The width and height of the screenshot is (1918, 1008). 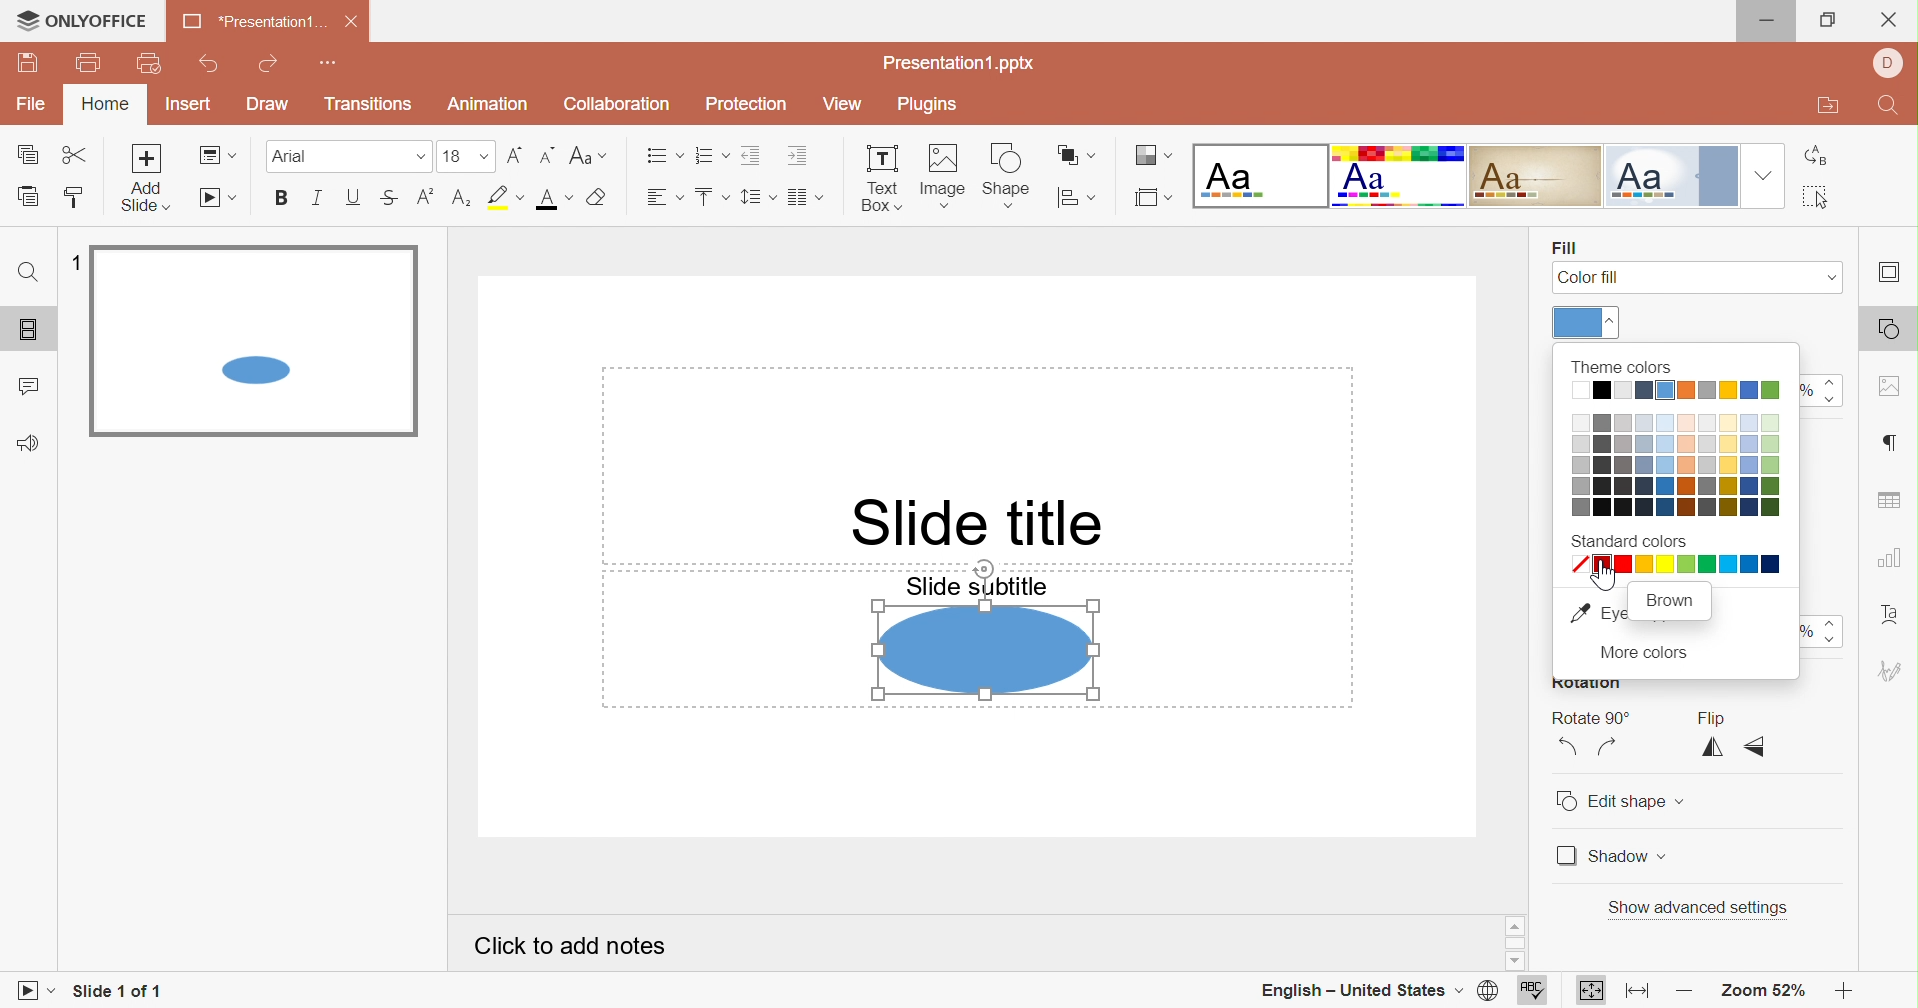 I want to click on Font color, so click(x=553, y=199).